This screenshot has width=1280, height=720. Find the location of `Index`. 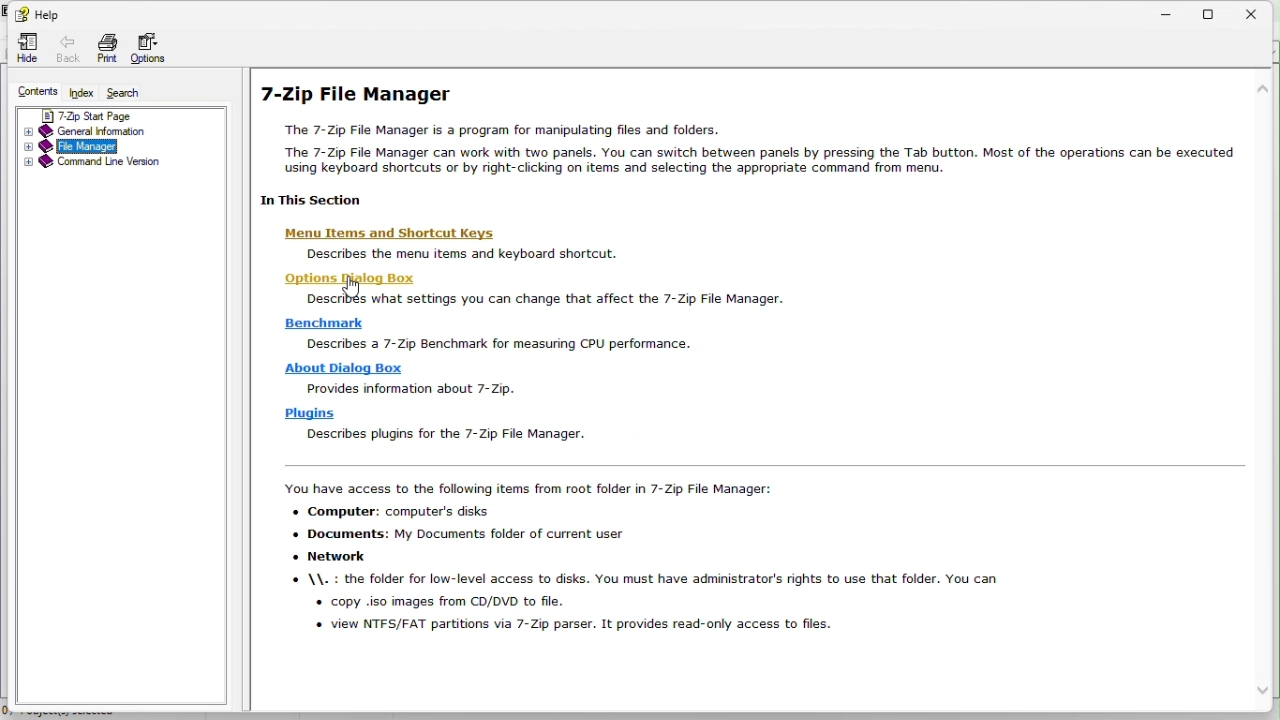

Index is located at coordinates (83, 93).